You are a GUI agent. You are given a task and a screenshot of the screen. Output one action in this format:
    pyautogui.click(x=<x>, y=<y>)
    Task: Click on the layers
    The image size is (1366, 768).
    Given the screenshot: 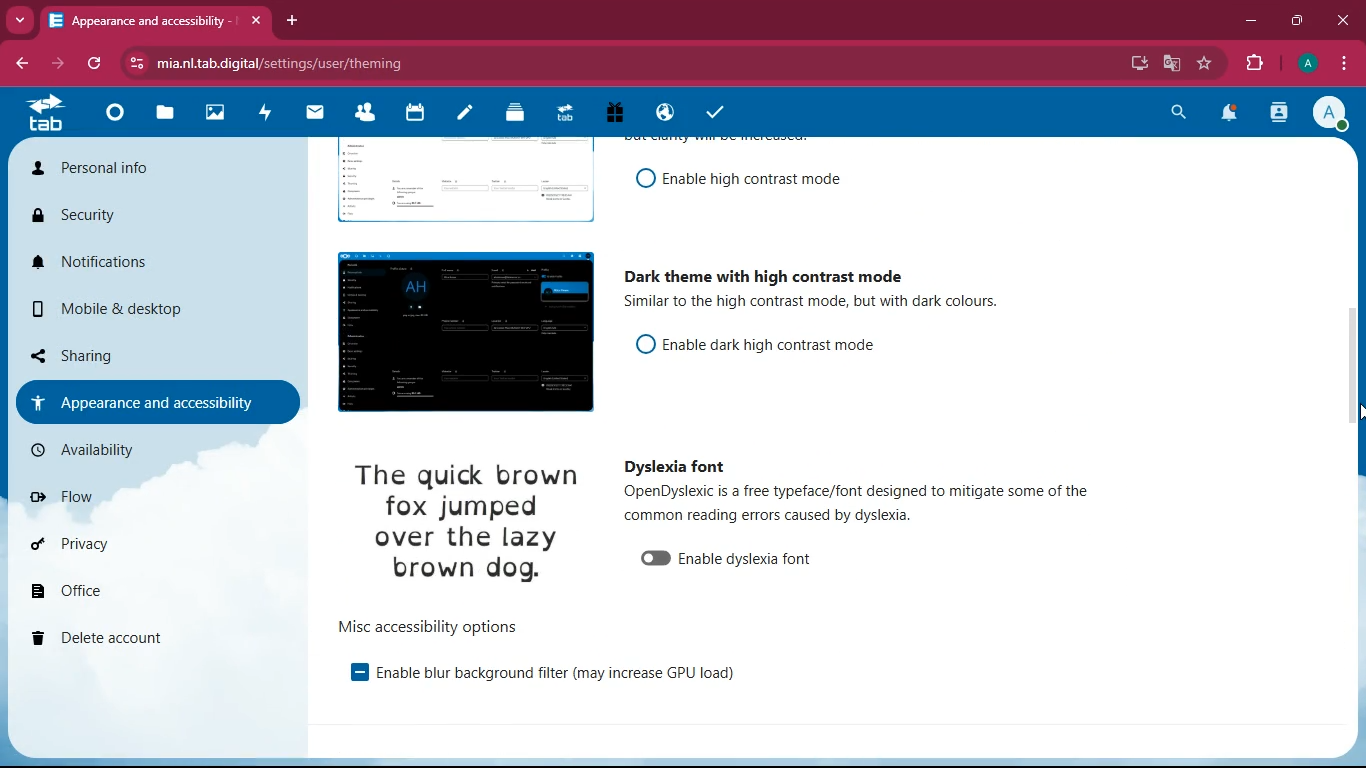 What is the action you would take?
    pyautogui.click(x=522, y=116)
    